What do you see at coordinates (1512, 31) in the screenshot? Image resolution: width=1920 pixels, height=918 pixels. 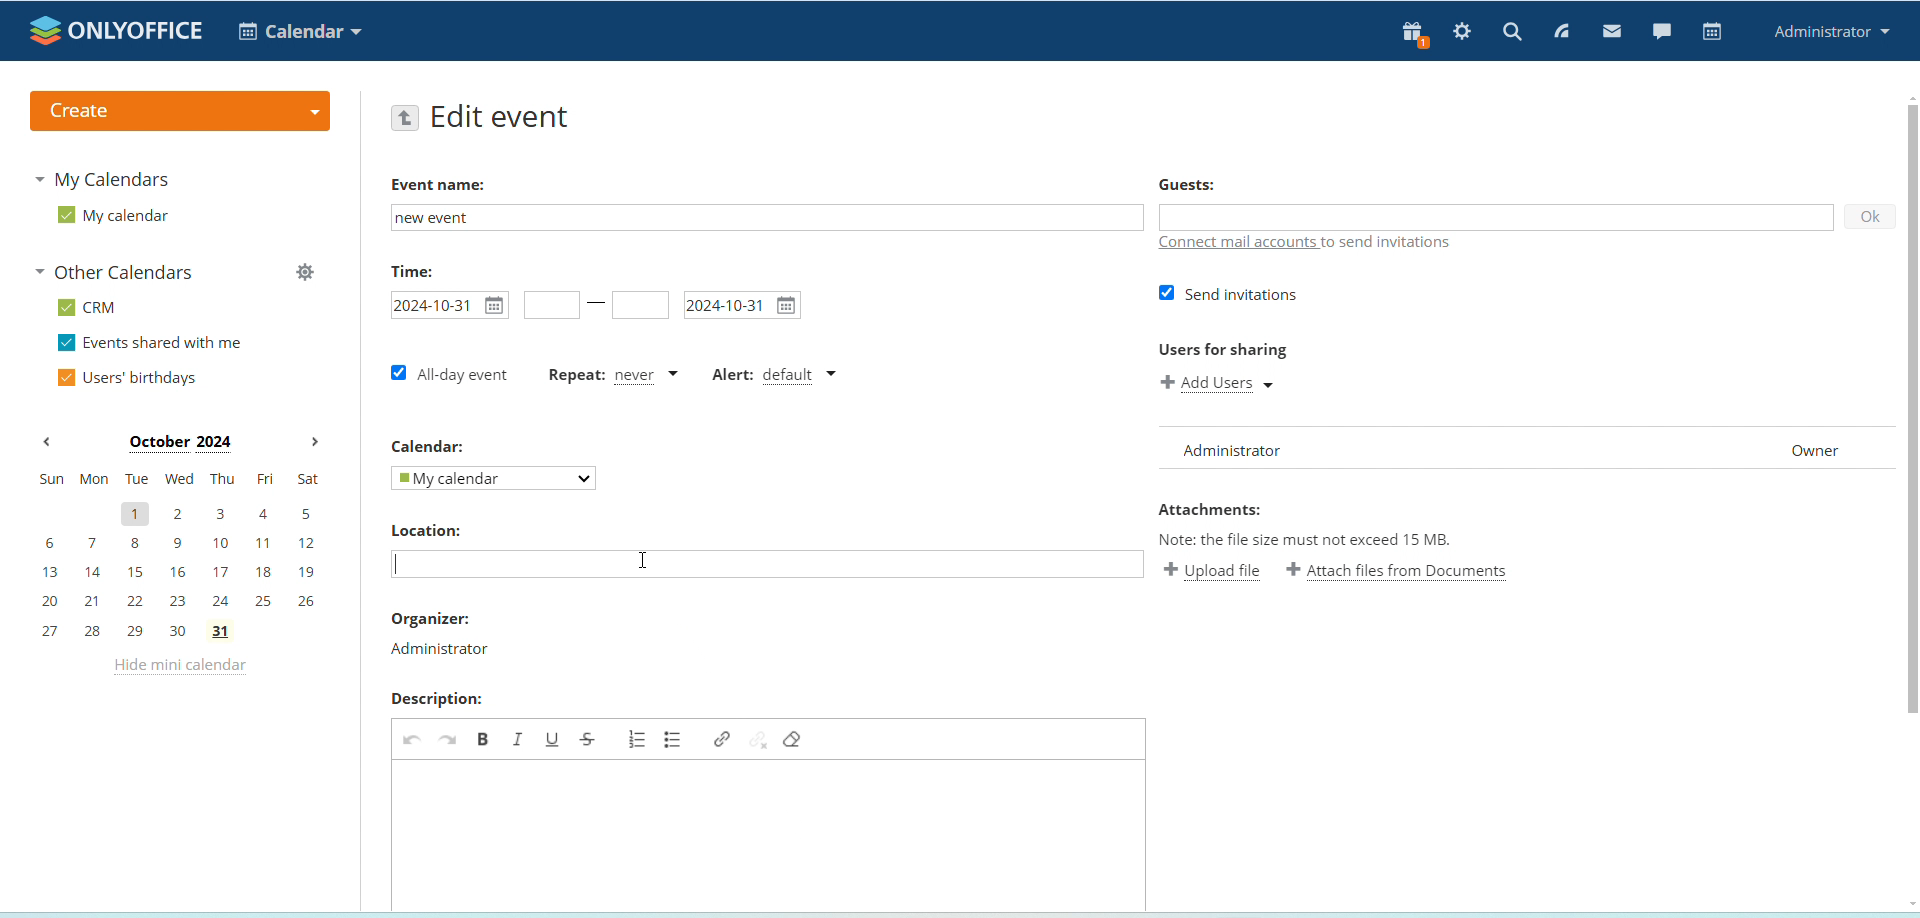 I see `search` at bounding box center [1512, 31].